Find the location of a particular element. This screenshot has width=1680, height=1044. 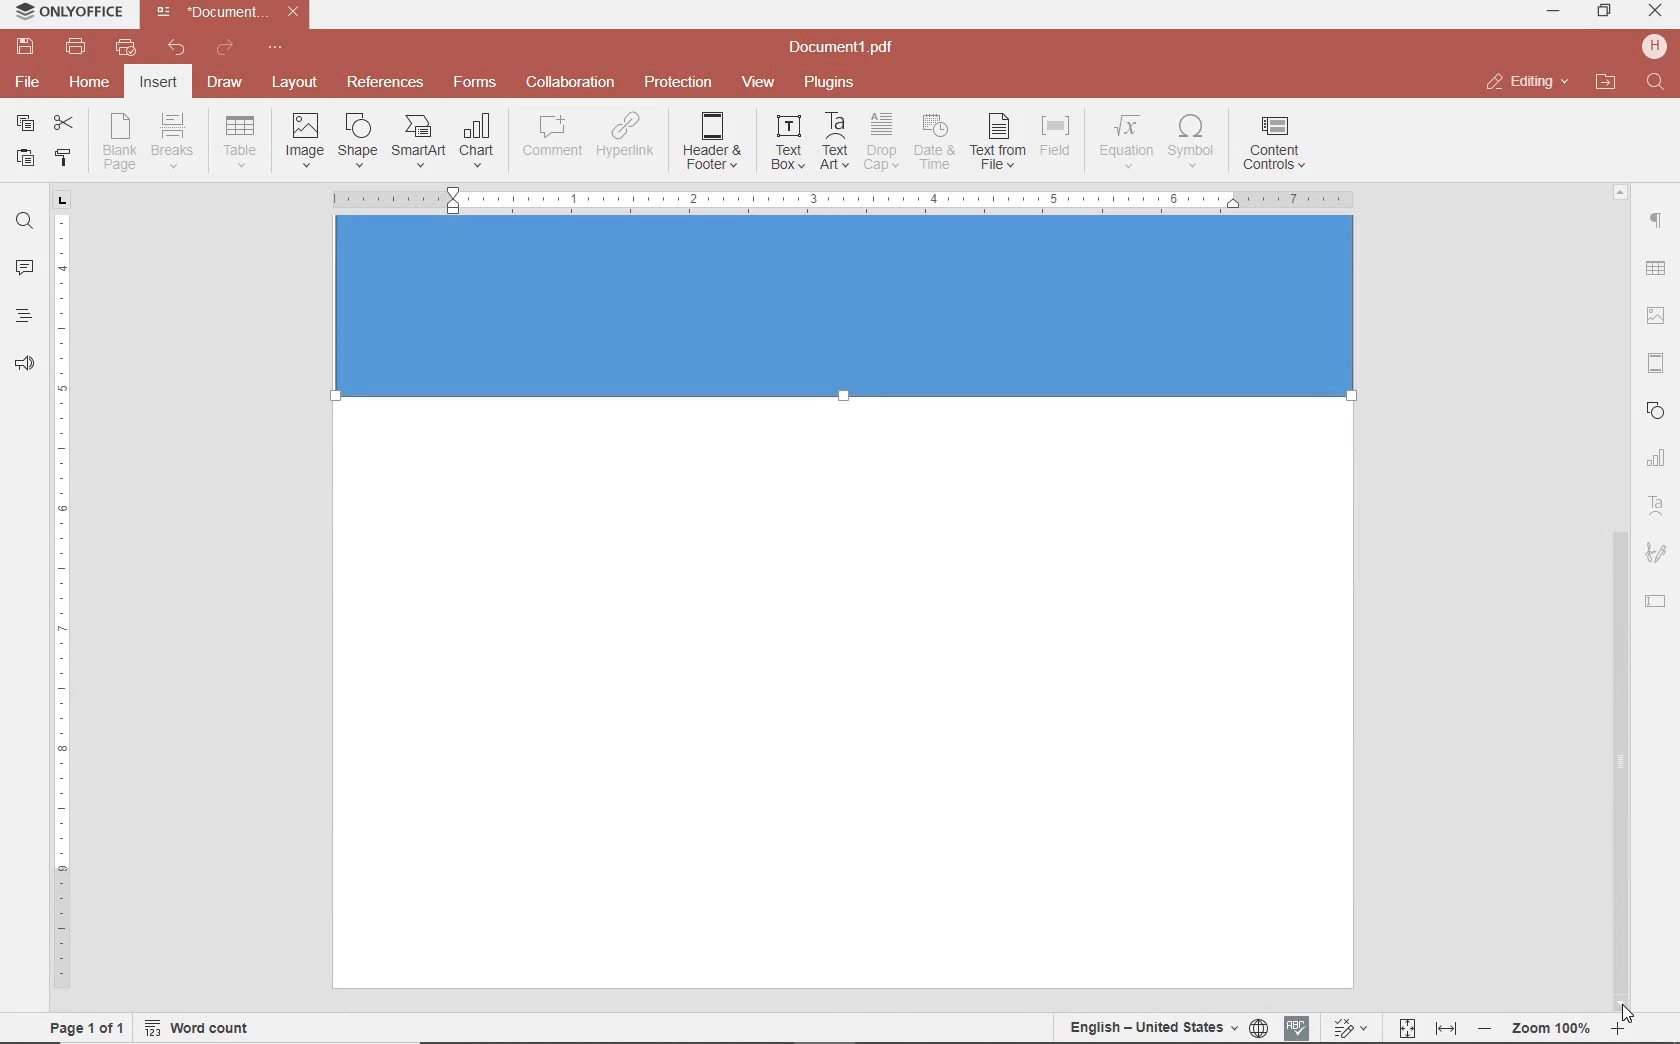

find is located at coordinates (1658, 83).